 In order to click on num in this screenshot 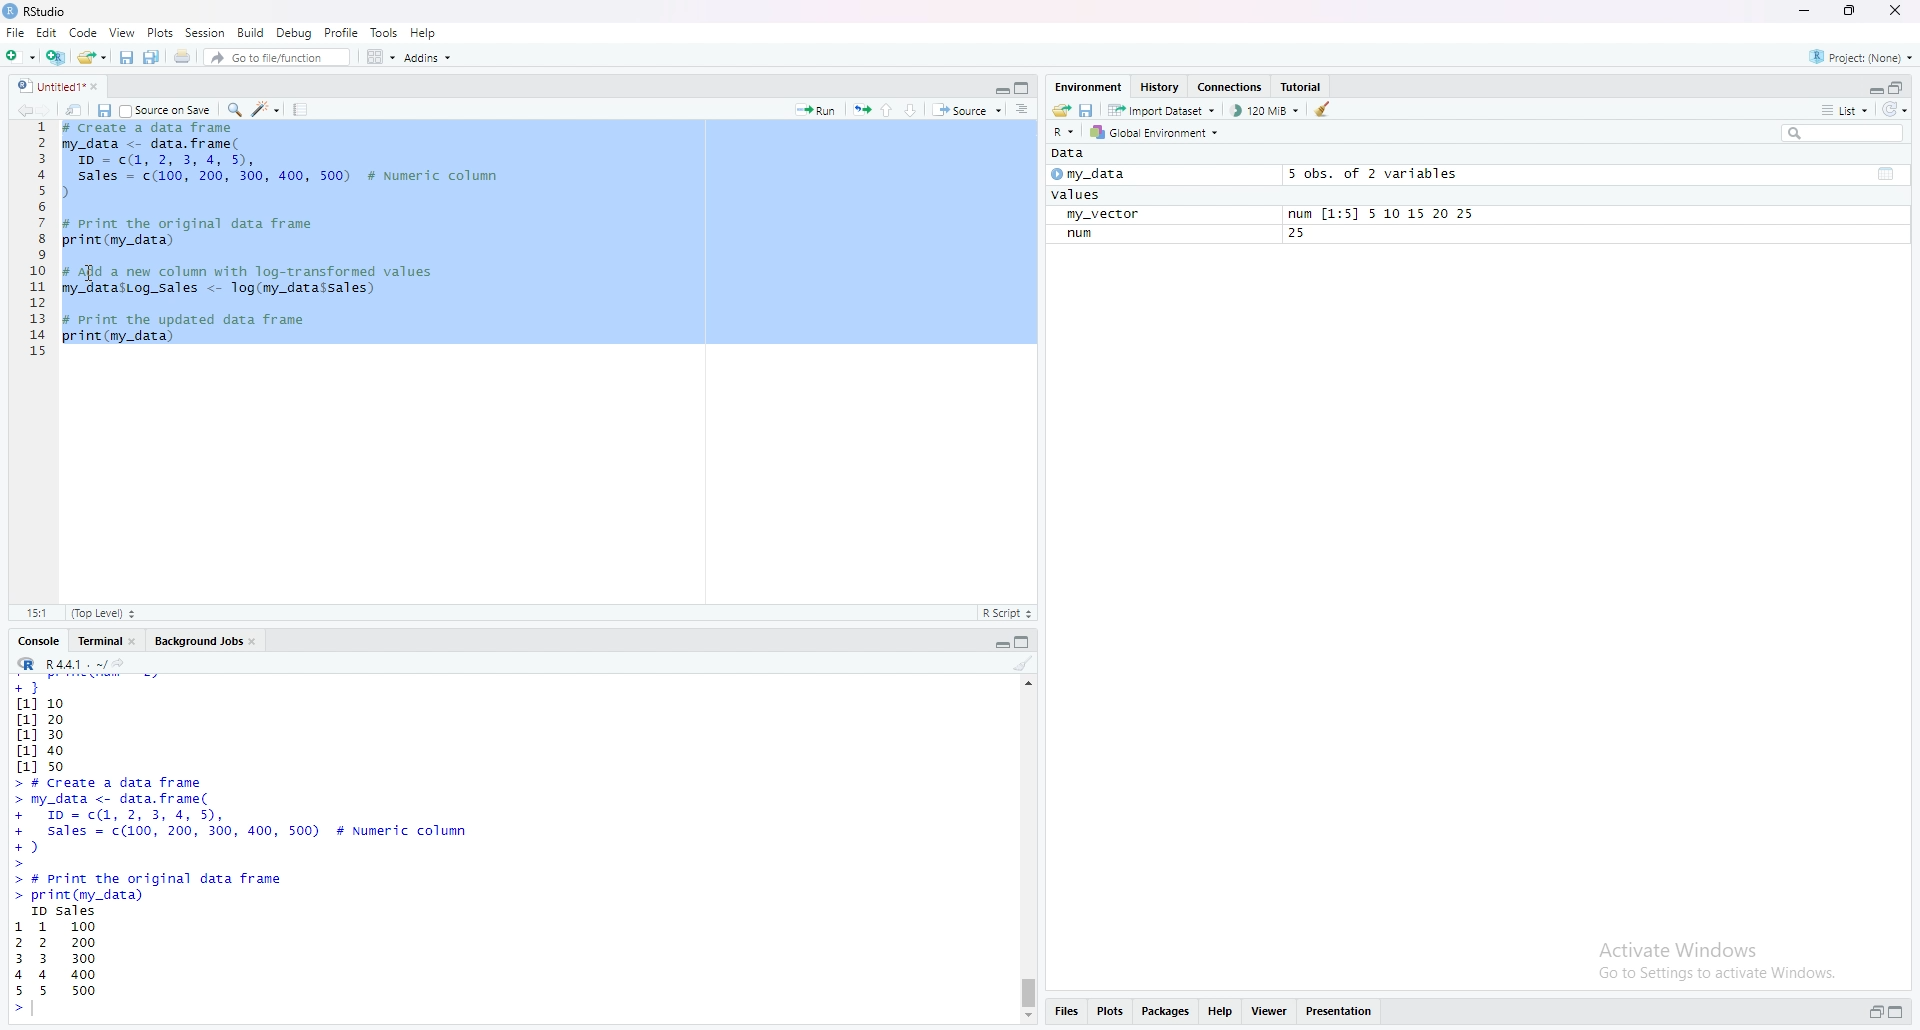, I will do `click(1083, 235)`.